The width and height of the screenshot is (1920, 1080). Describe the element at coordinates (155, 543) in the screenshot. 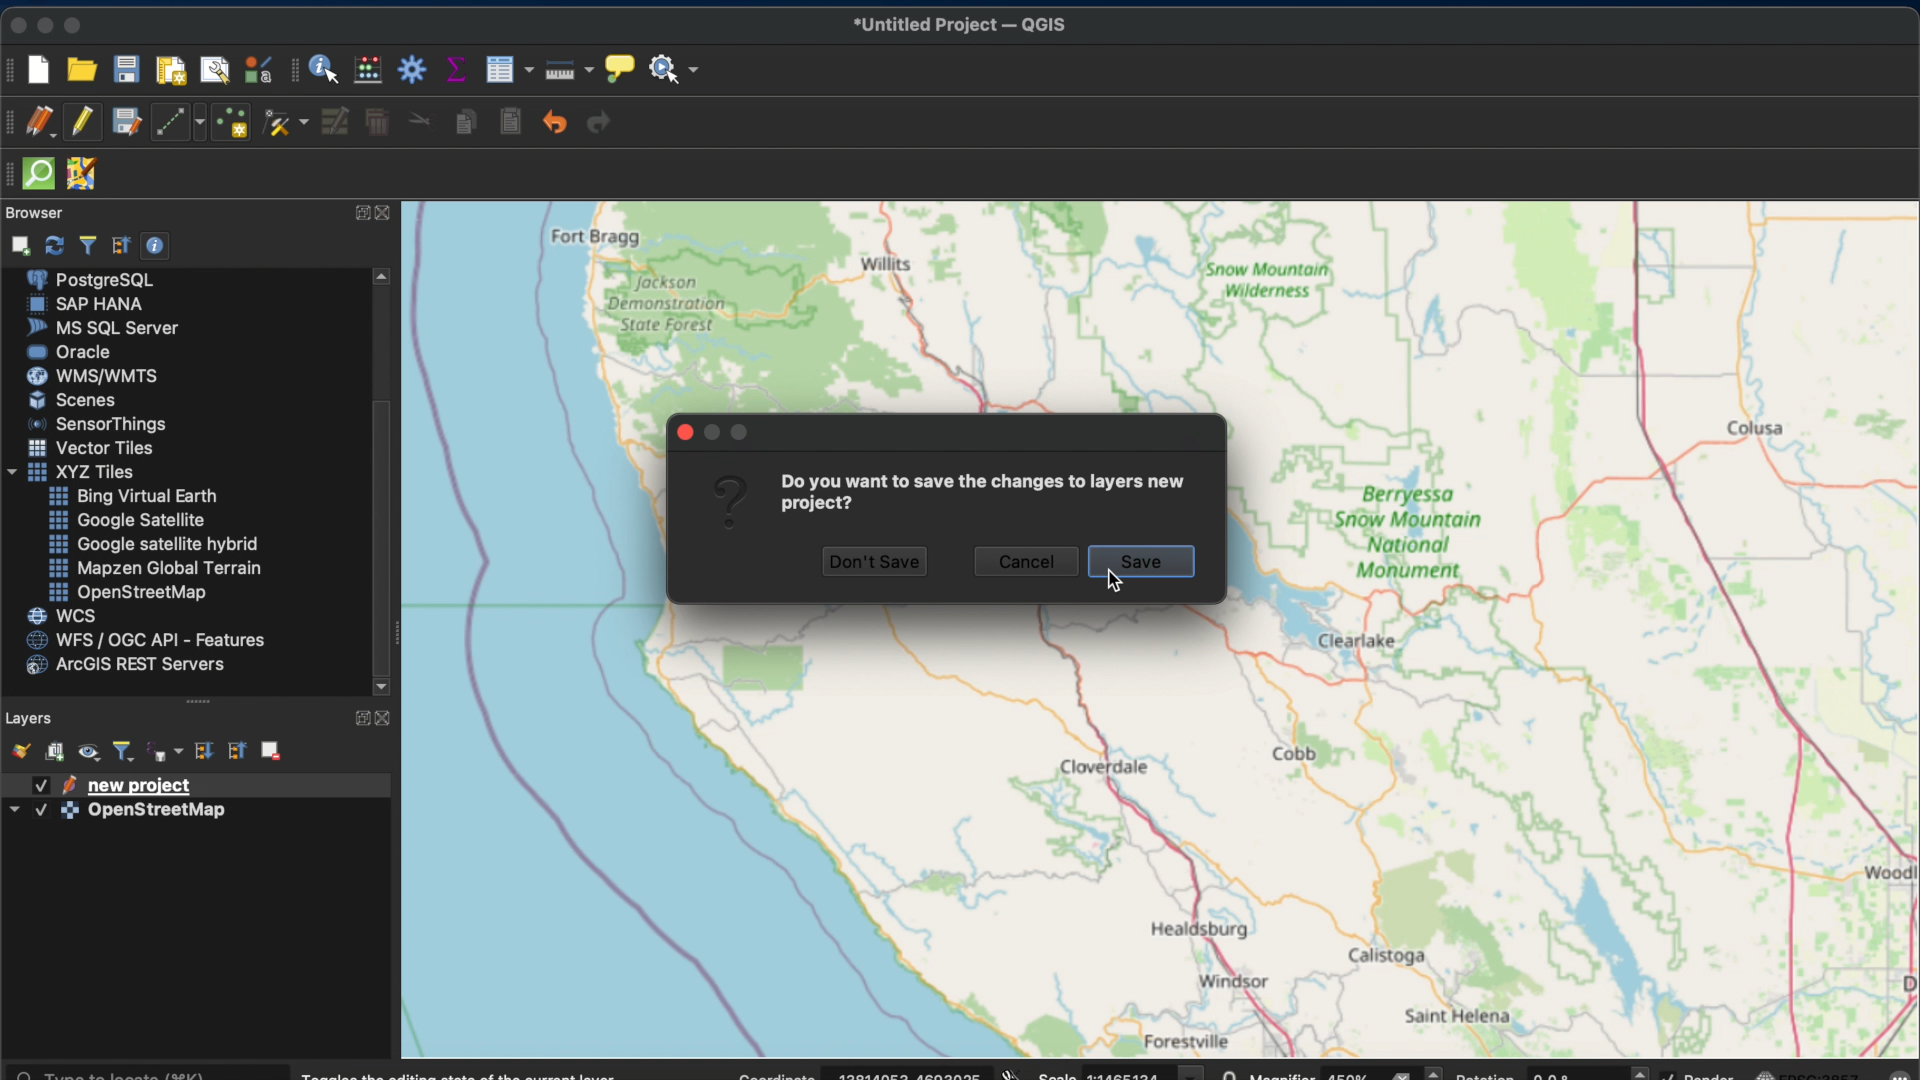

I see `google hybrid satellite` at that location.